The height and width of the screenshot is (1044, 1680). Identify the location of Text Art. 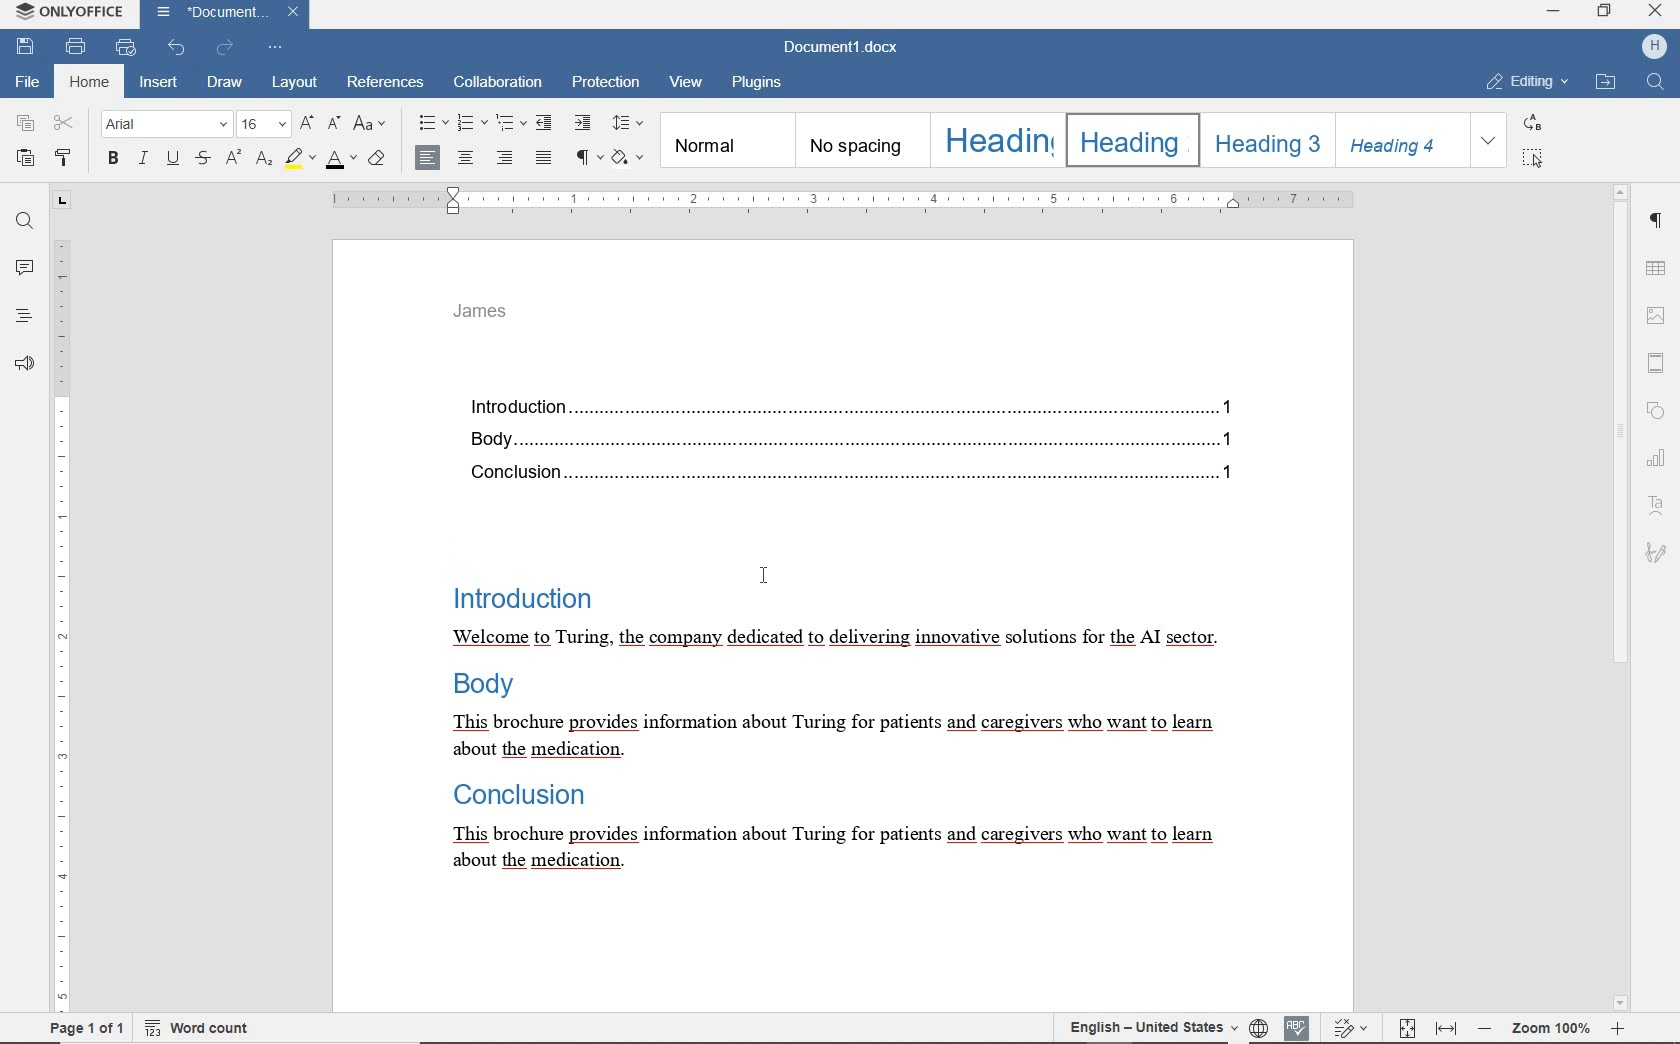
(1658, 506).